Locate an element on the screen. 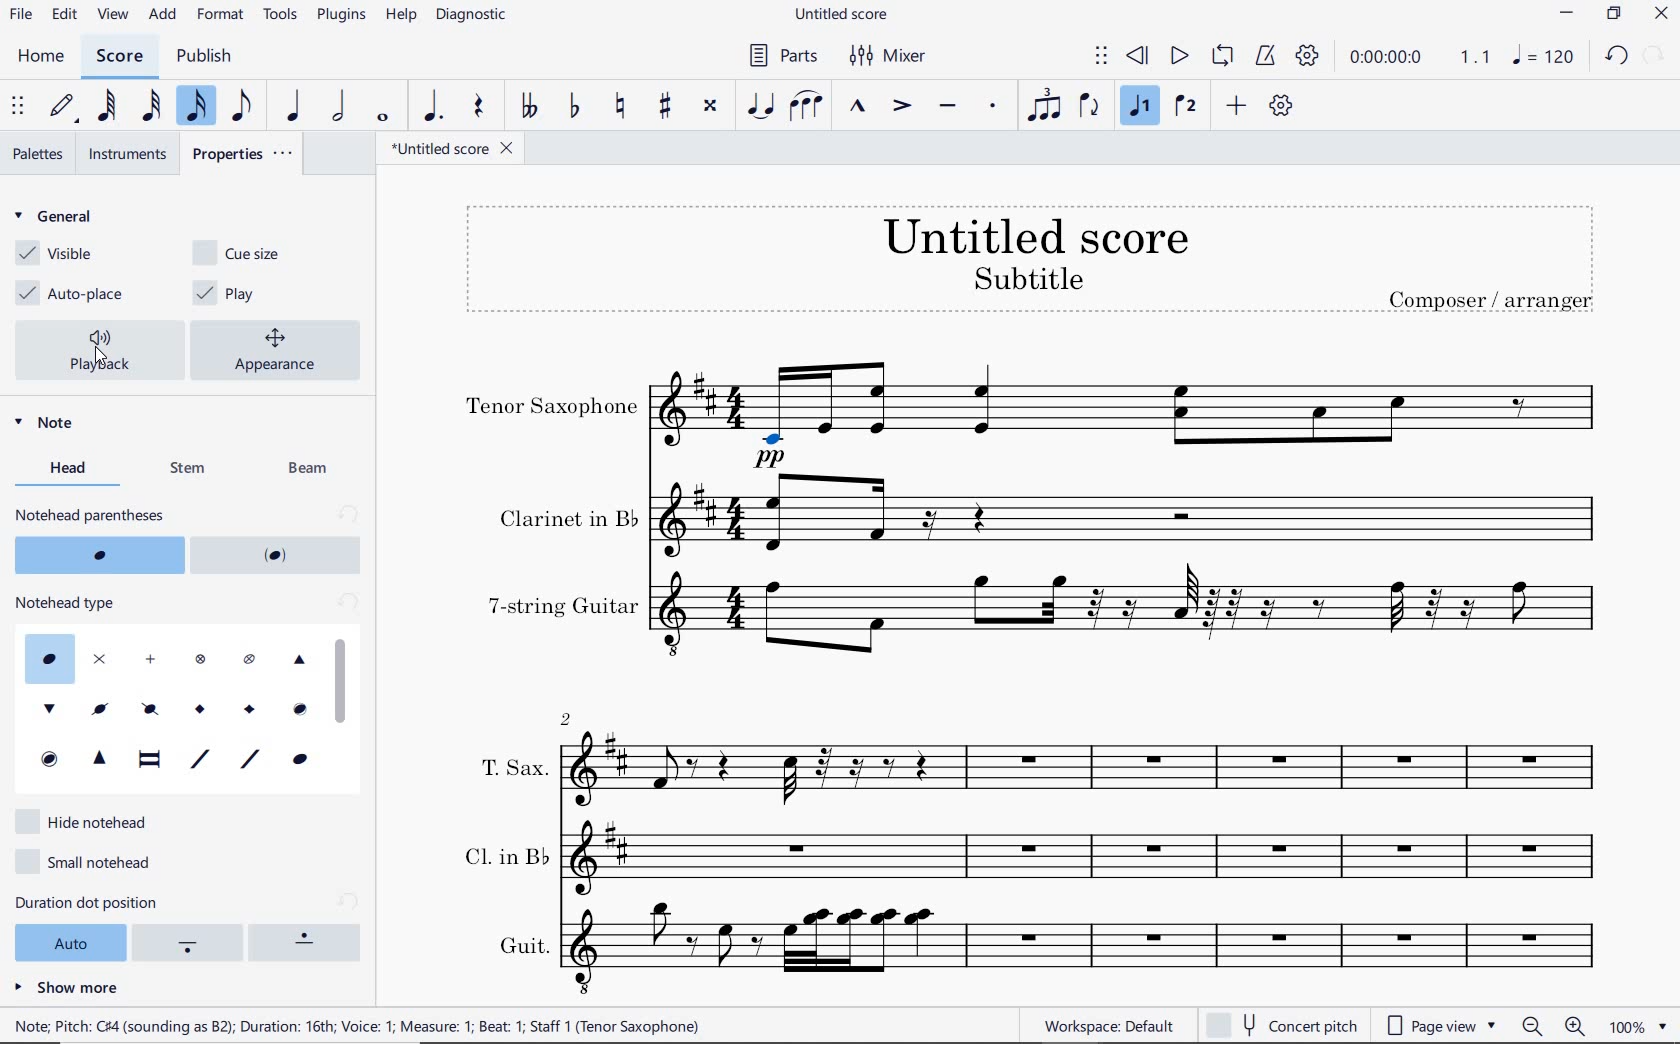 The width and height of the screenshot is (1680, 1044). head is located at coordinates (74, 468).